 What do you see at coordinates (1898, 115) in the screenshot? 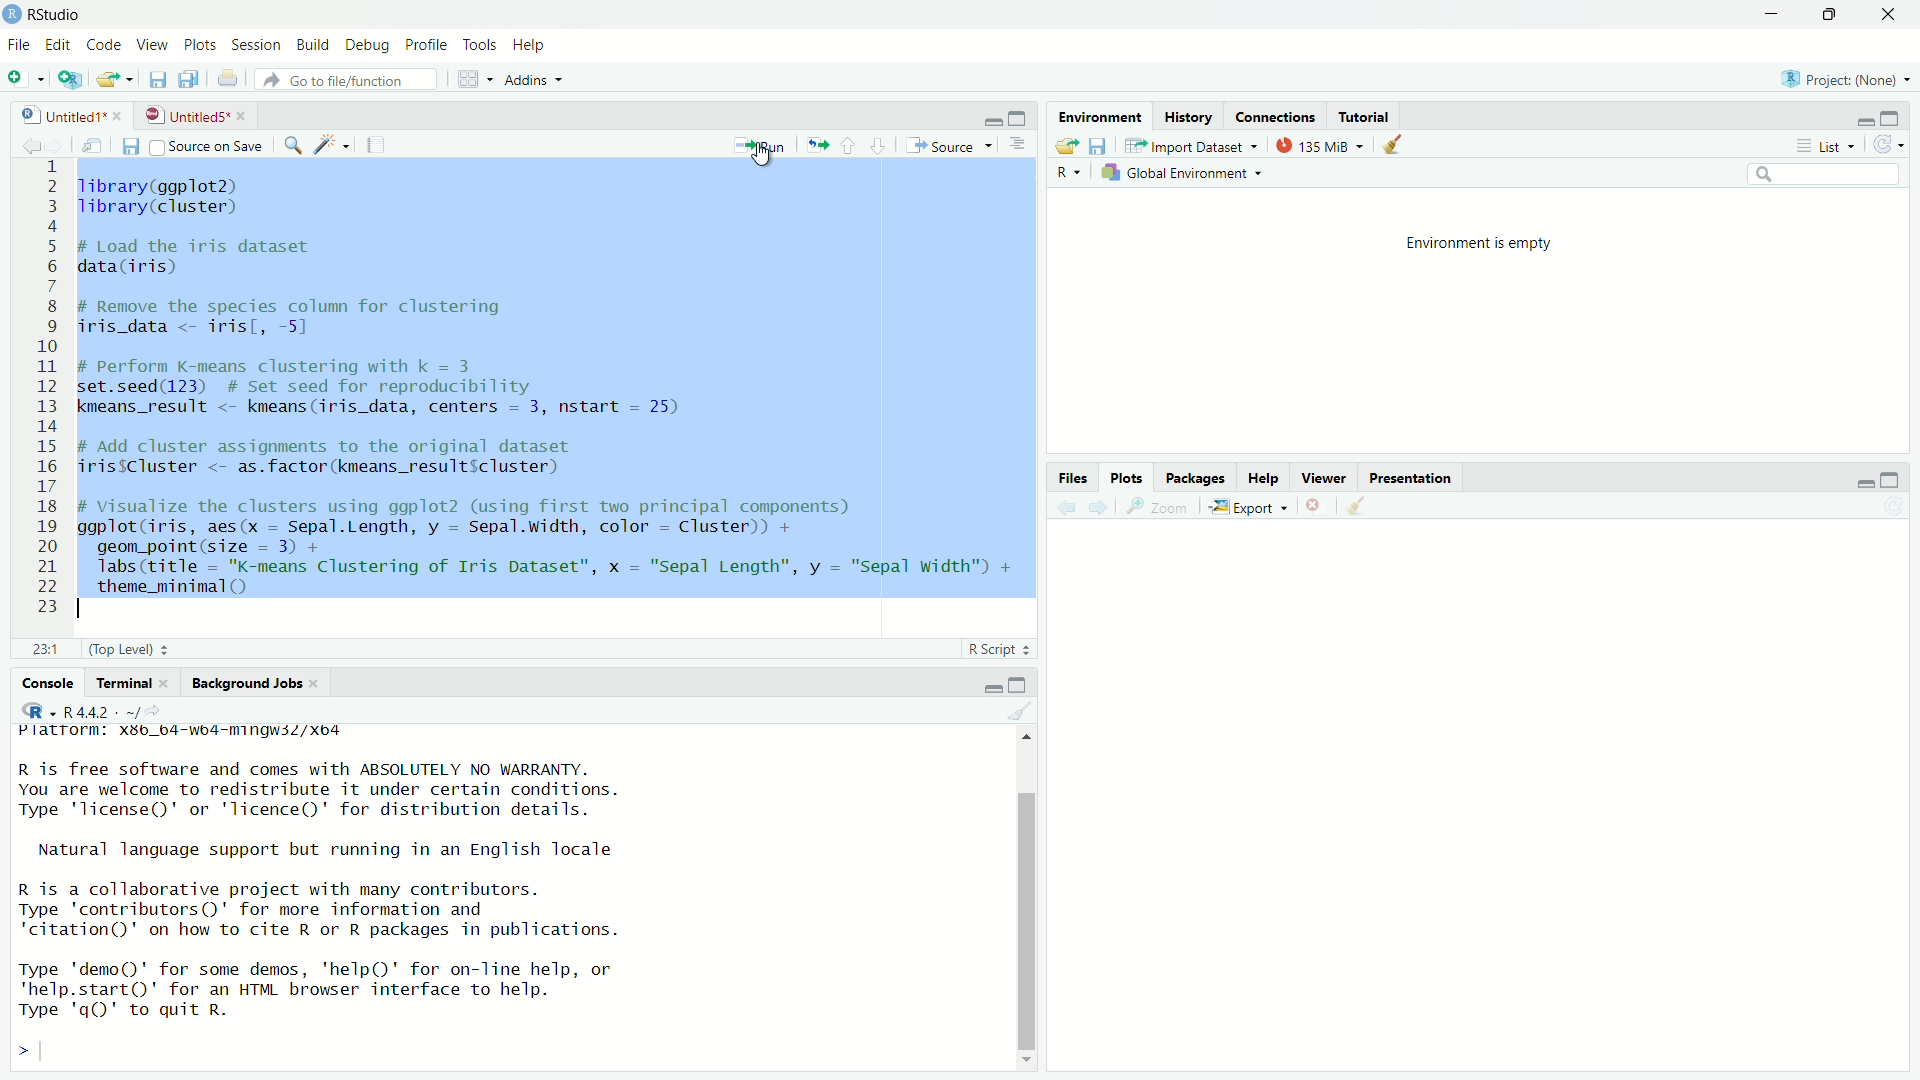
I see `maximize` at bounding box center [1898, 115].